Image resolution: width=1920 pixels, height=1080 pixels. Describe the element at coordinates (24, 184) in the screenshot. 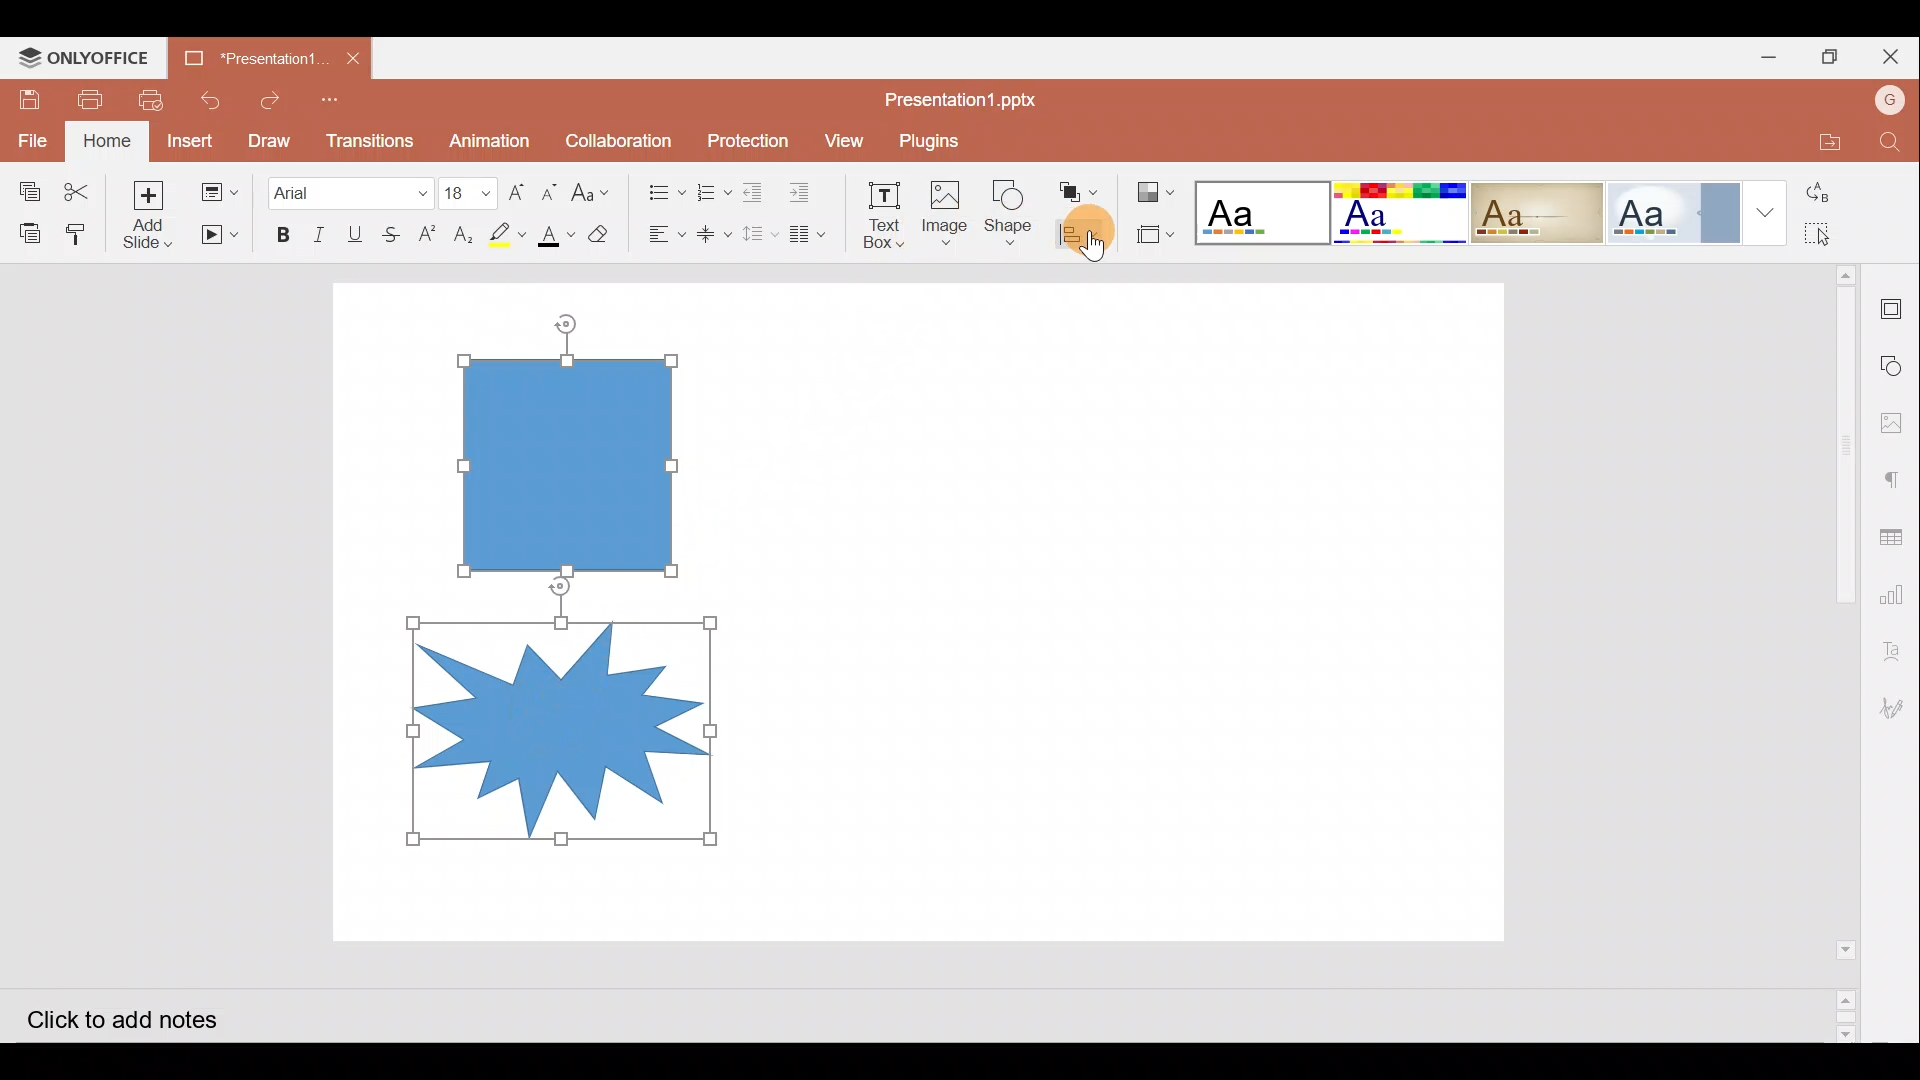

I see `Copy` at that location.